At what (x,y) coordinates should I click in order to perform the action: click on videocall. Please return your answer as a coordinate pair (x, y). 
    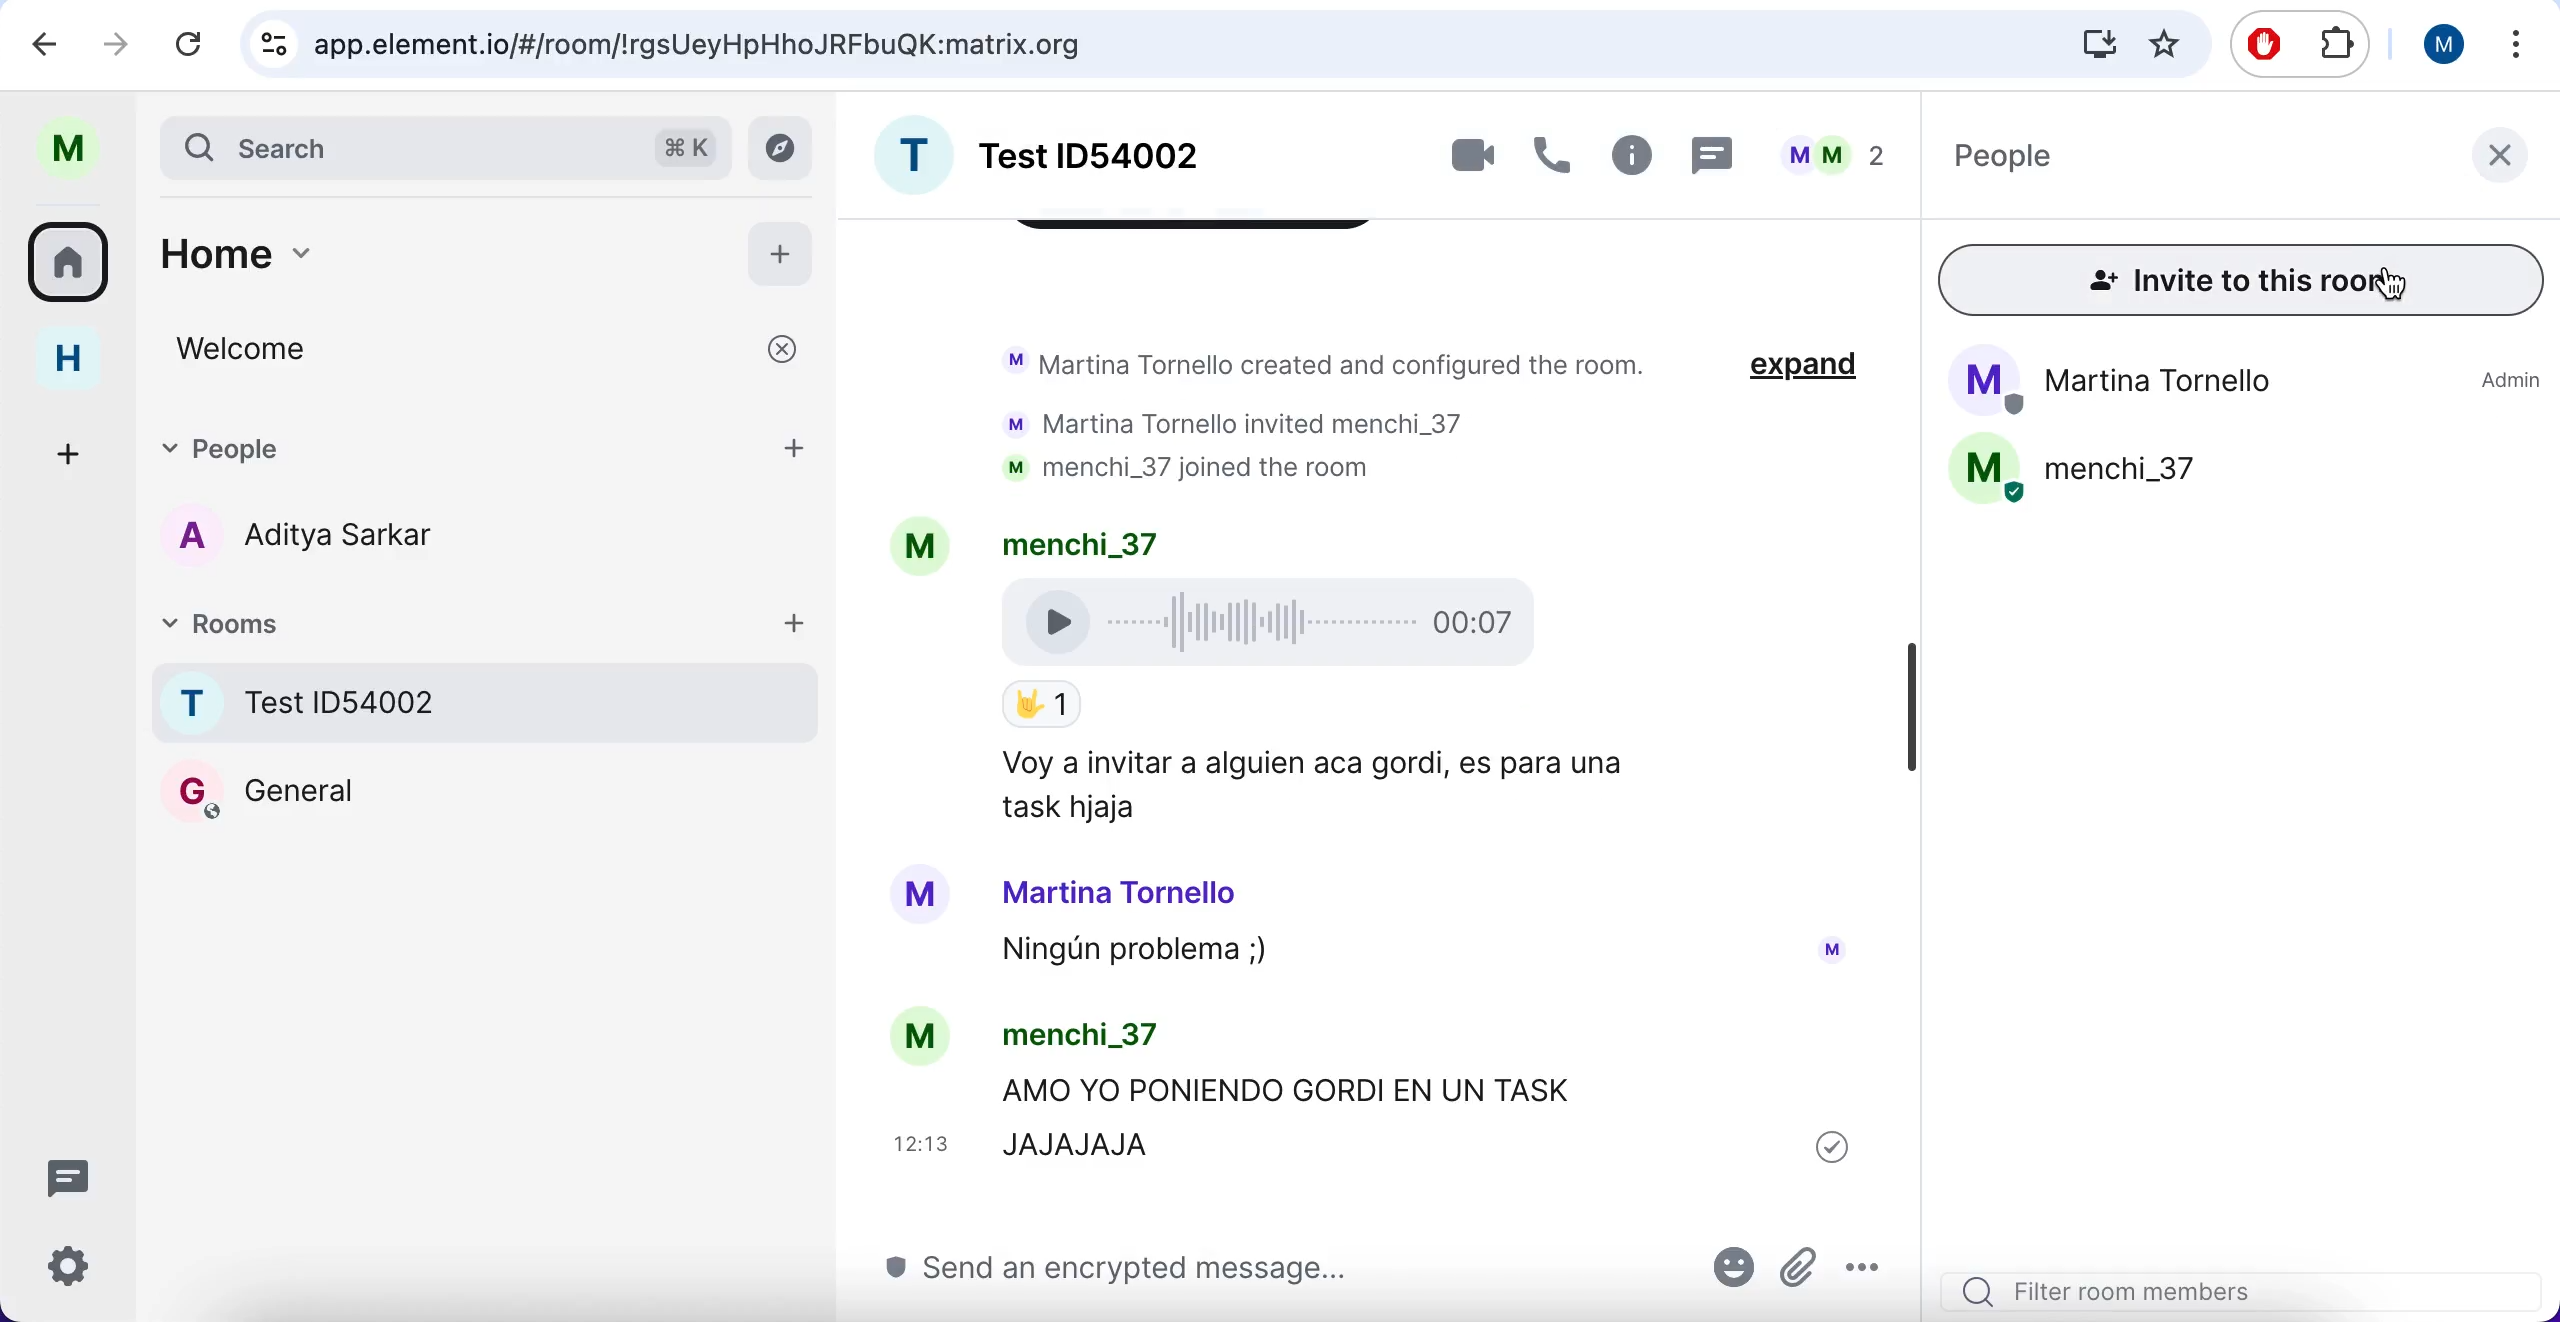
    Looking at the image, I should click on (1464, 157).